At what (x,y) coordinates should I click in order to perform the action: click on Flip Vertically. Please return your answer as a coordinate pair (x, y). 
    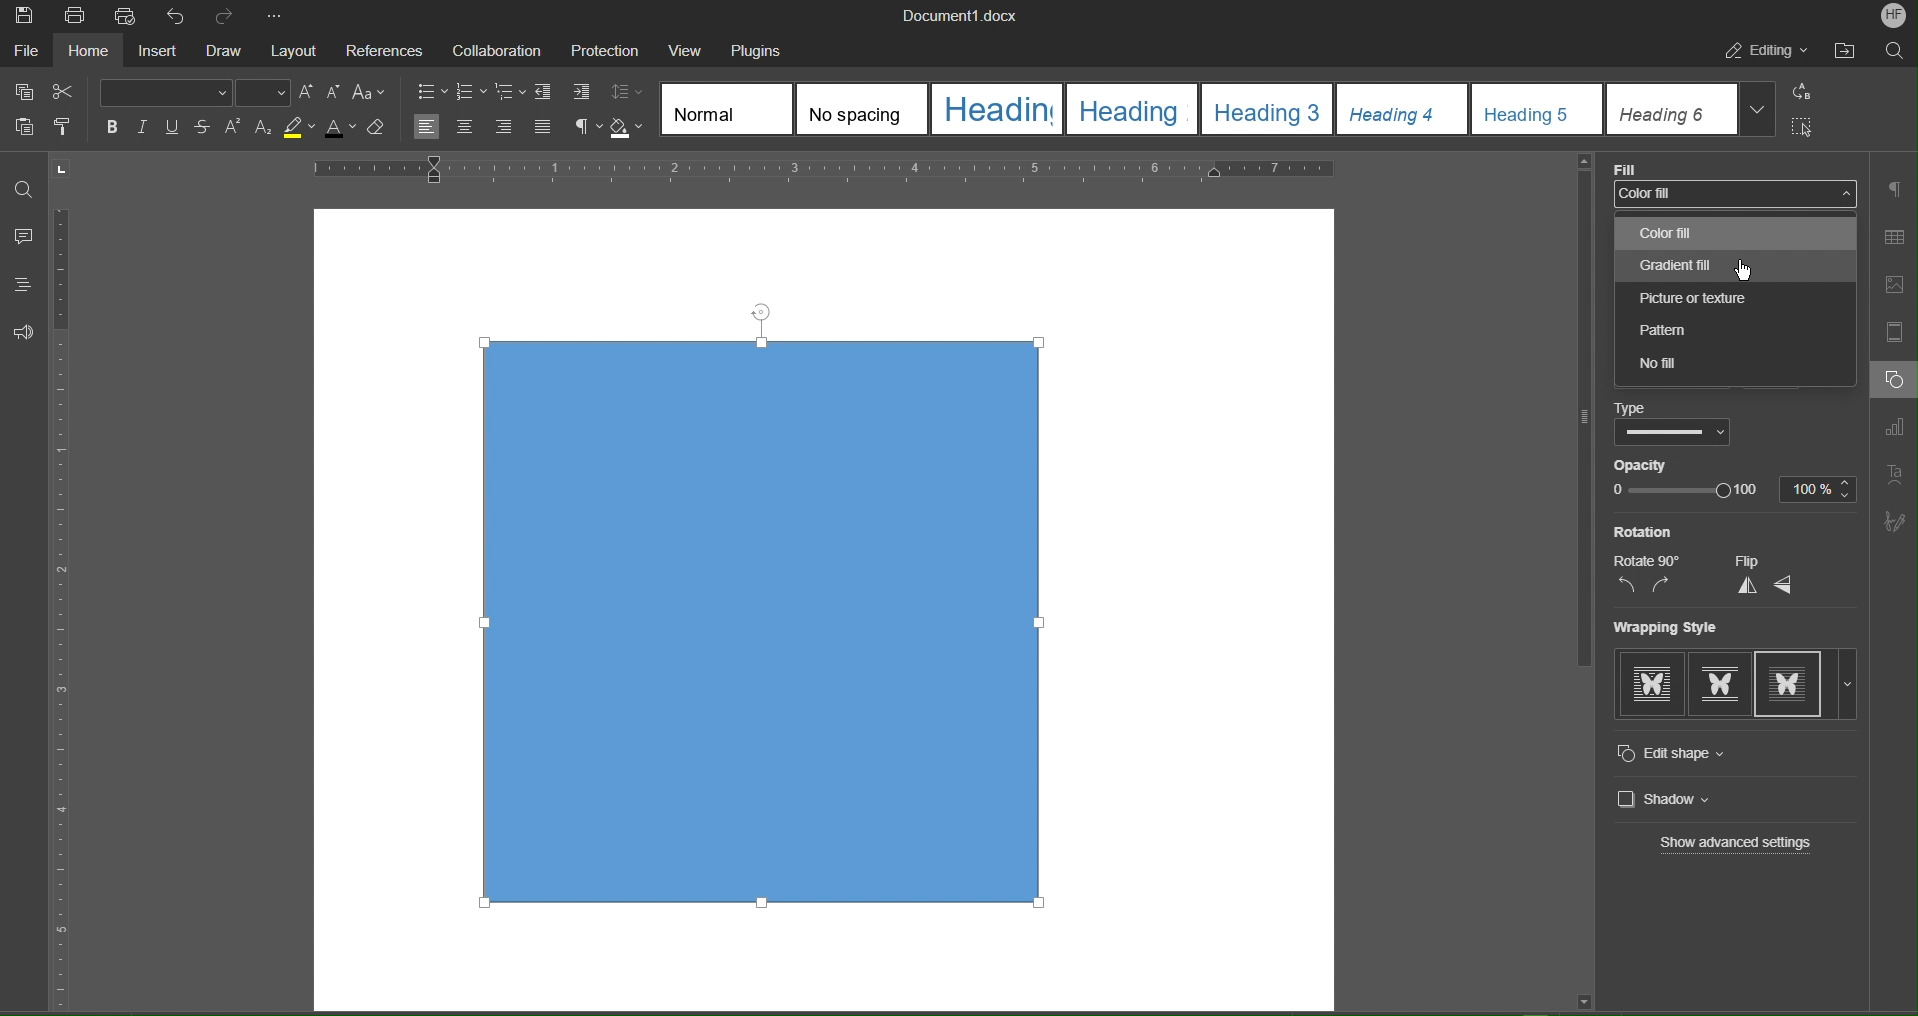
    Looking at the image, I should click on (1747, 587).